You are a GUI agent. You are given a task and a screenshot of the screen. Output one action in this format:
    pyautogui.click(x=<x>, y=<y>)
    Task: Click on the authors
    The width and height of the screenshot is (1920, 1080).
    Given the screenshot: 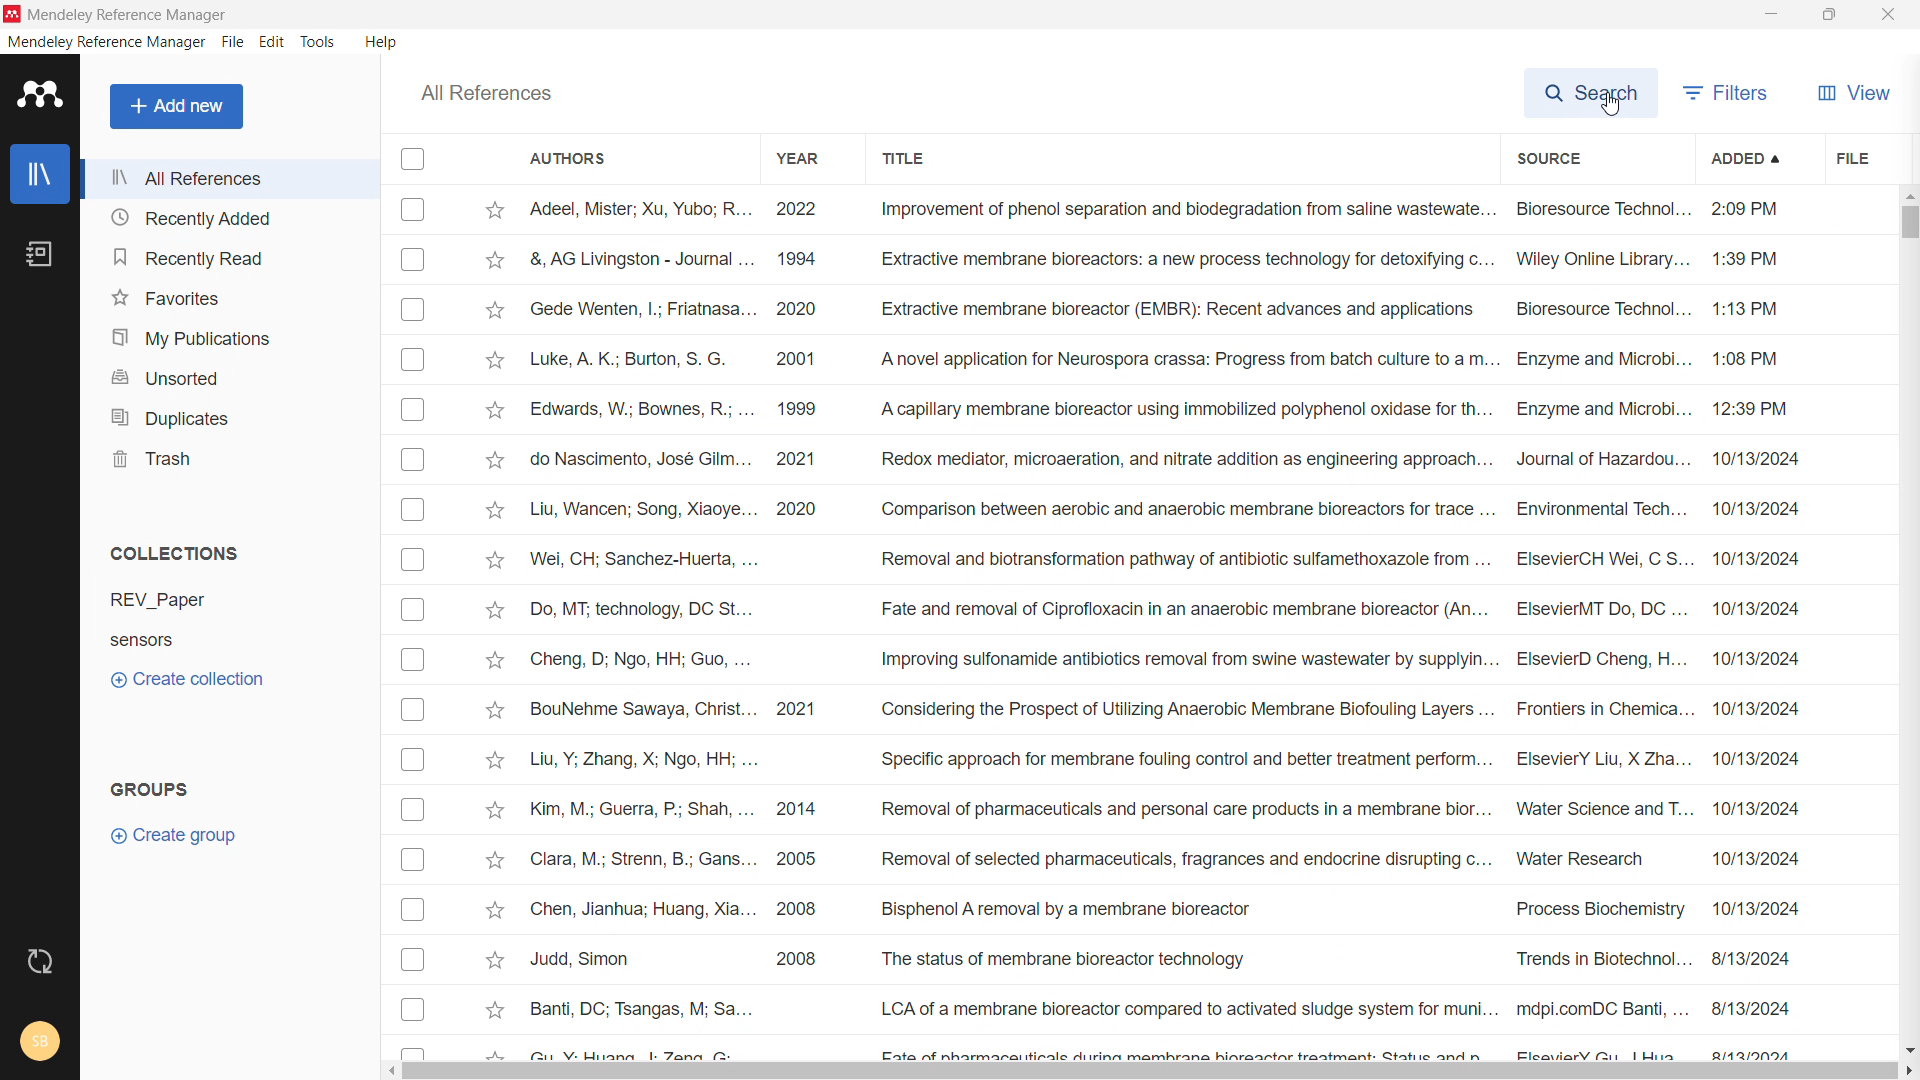 What is the action you would take?
    pyautogui.click(x=596, y=159)
    